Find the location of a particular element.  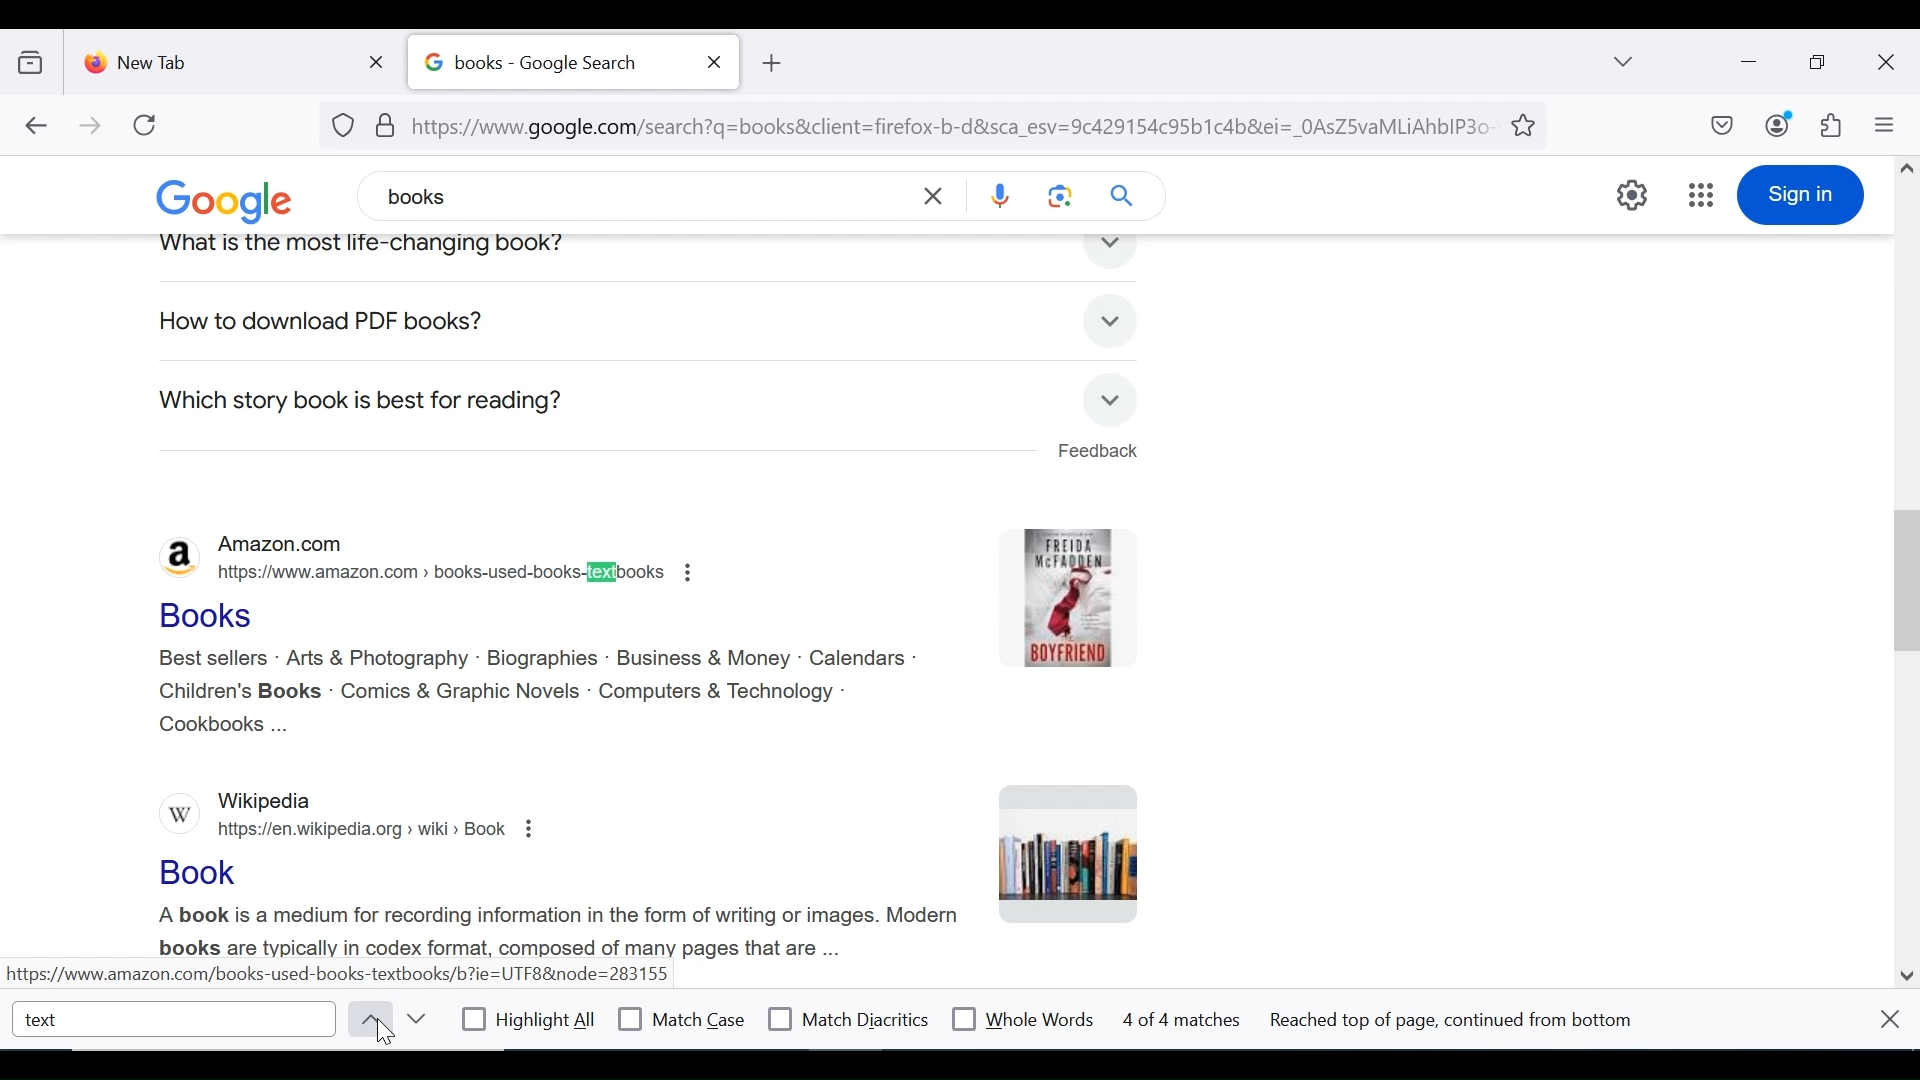

save to pocket is located at coordinates (1720, 127).